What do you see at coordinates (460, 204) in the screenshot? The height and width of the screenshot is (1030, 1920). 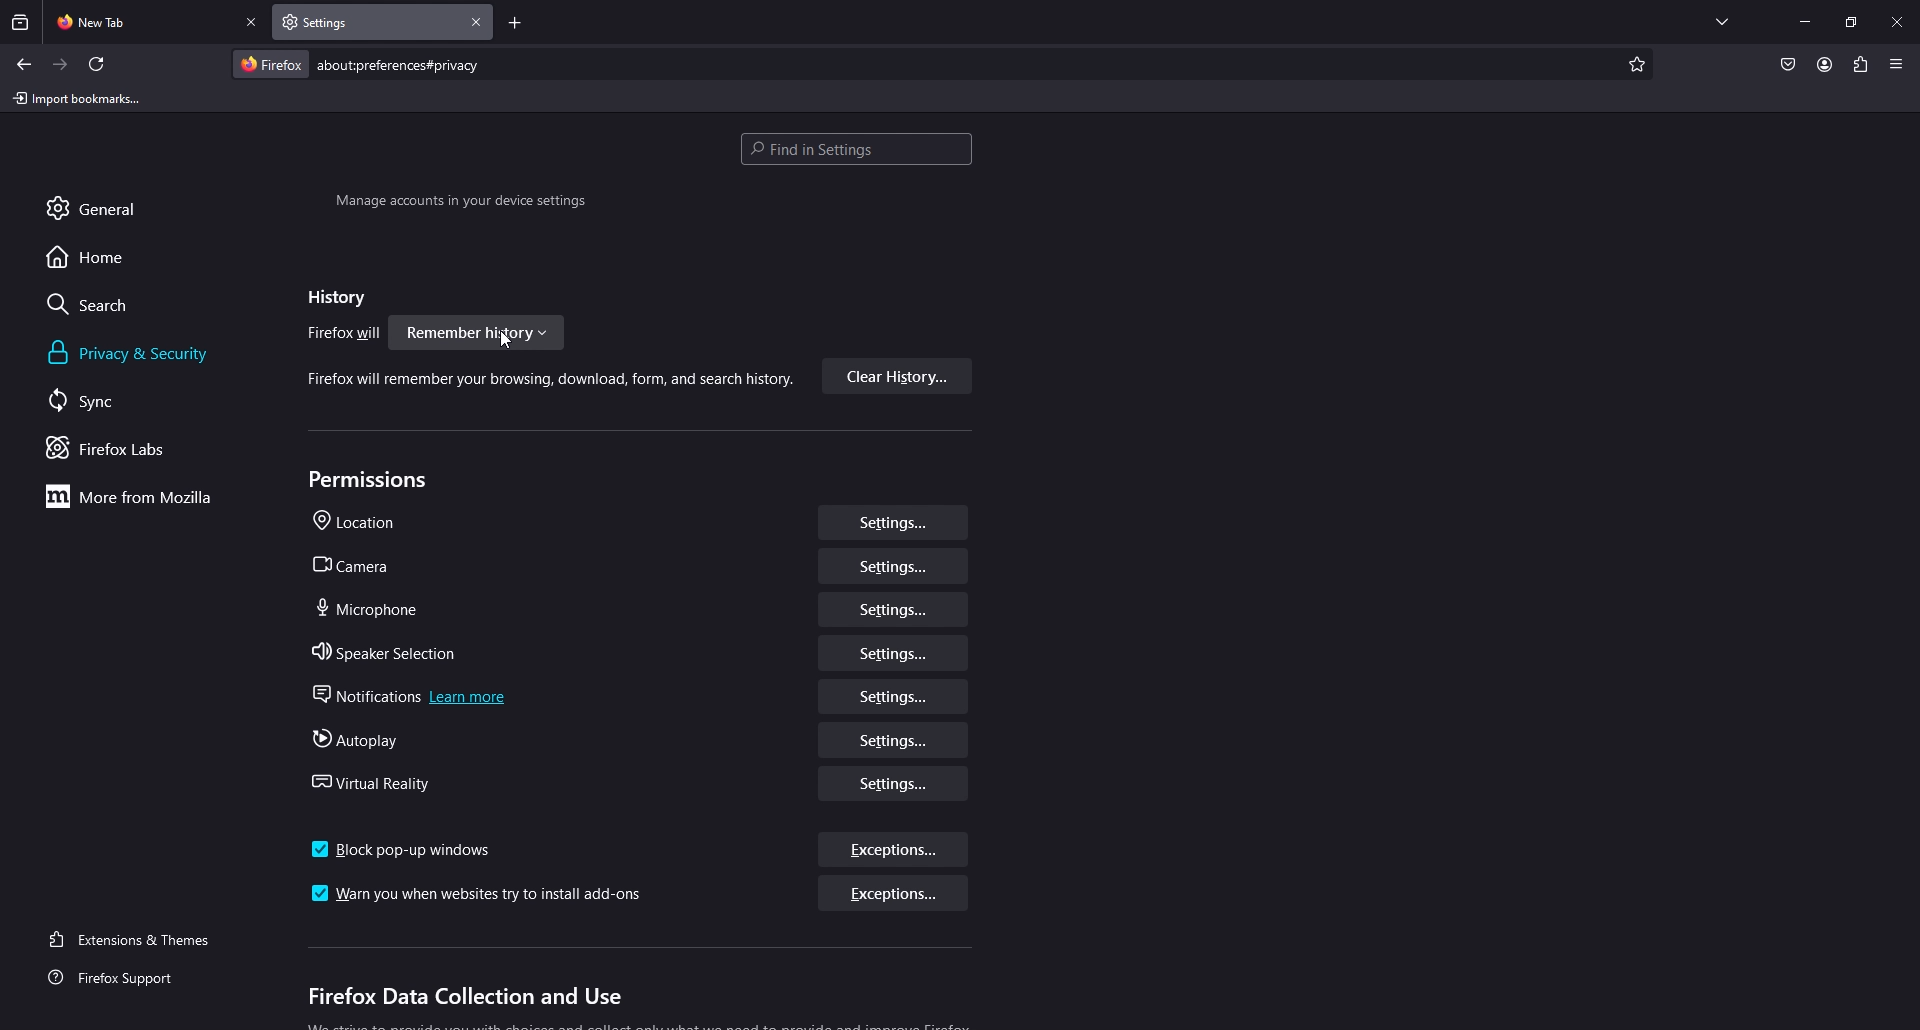 I see `Manage accounts in your device settings` at bounding box center [460, 204].